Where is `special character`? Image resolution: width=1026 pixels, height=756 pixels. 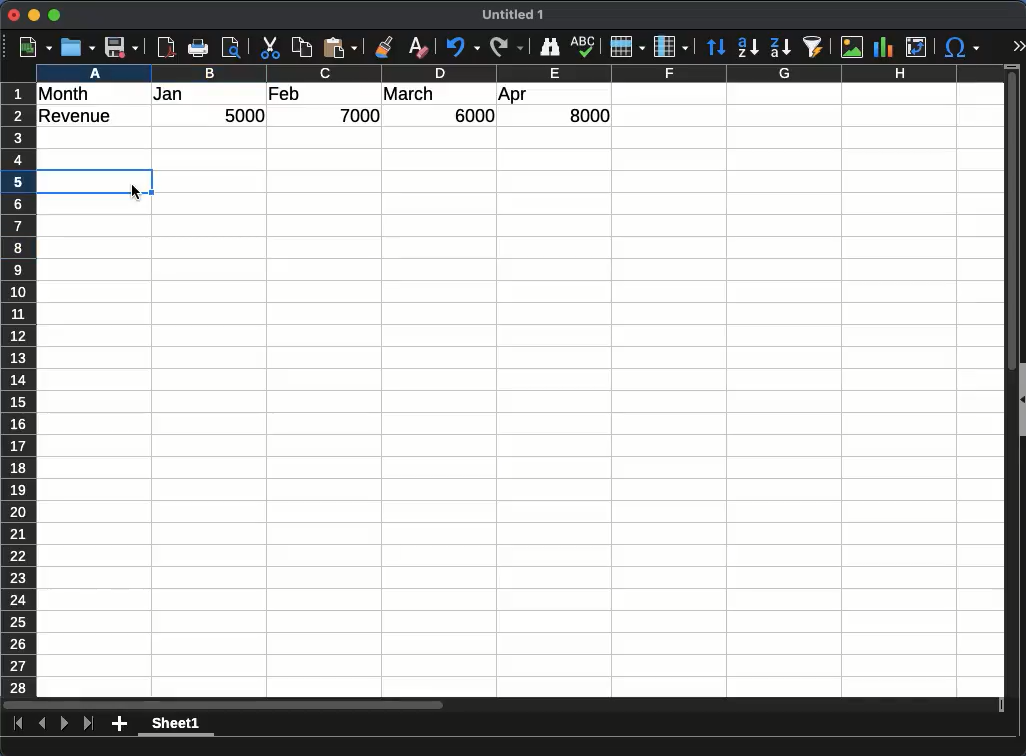 special character is located at coordinates (962, 47).